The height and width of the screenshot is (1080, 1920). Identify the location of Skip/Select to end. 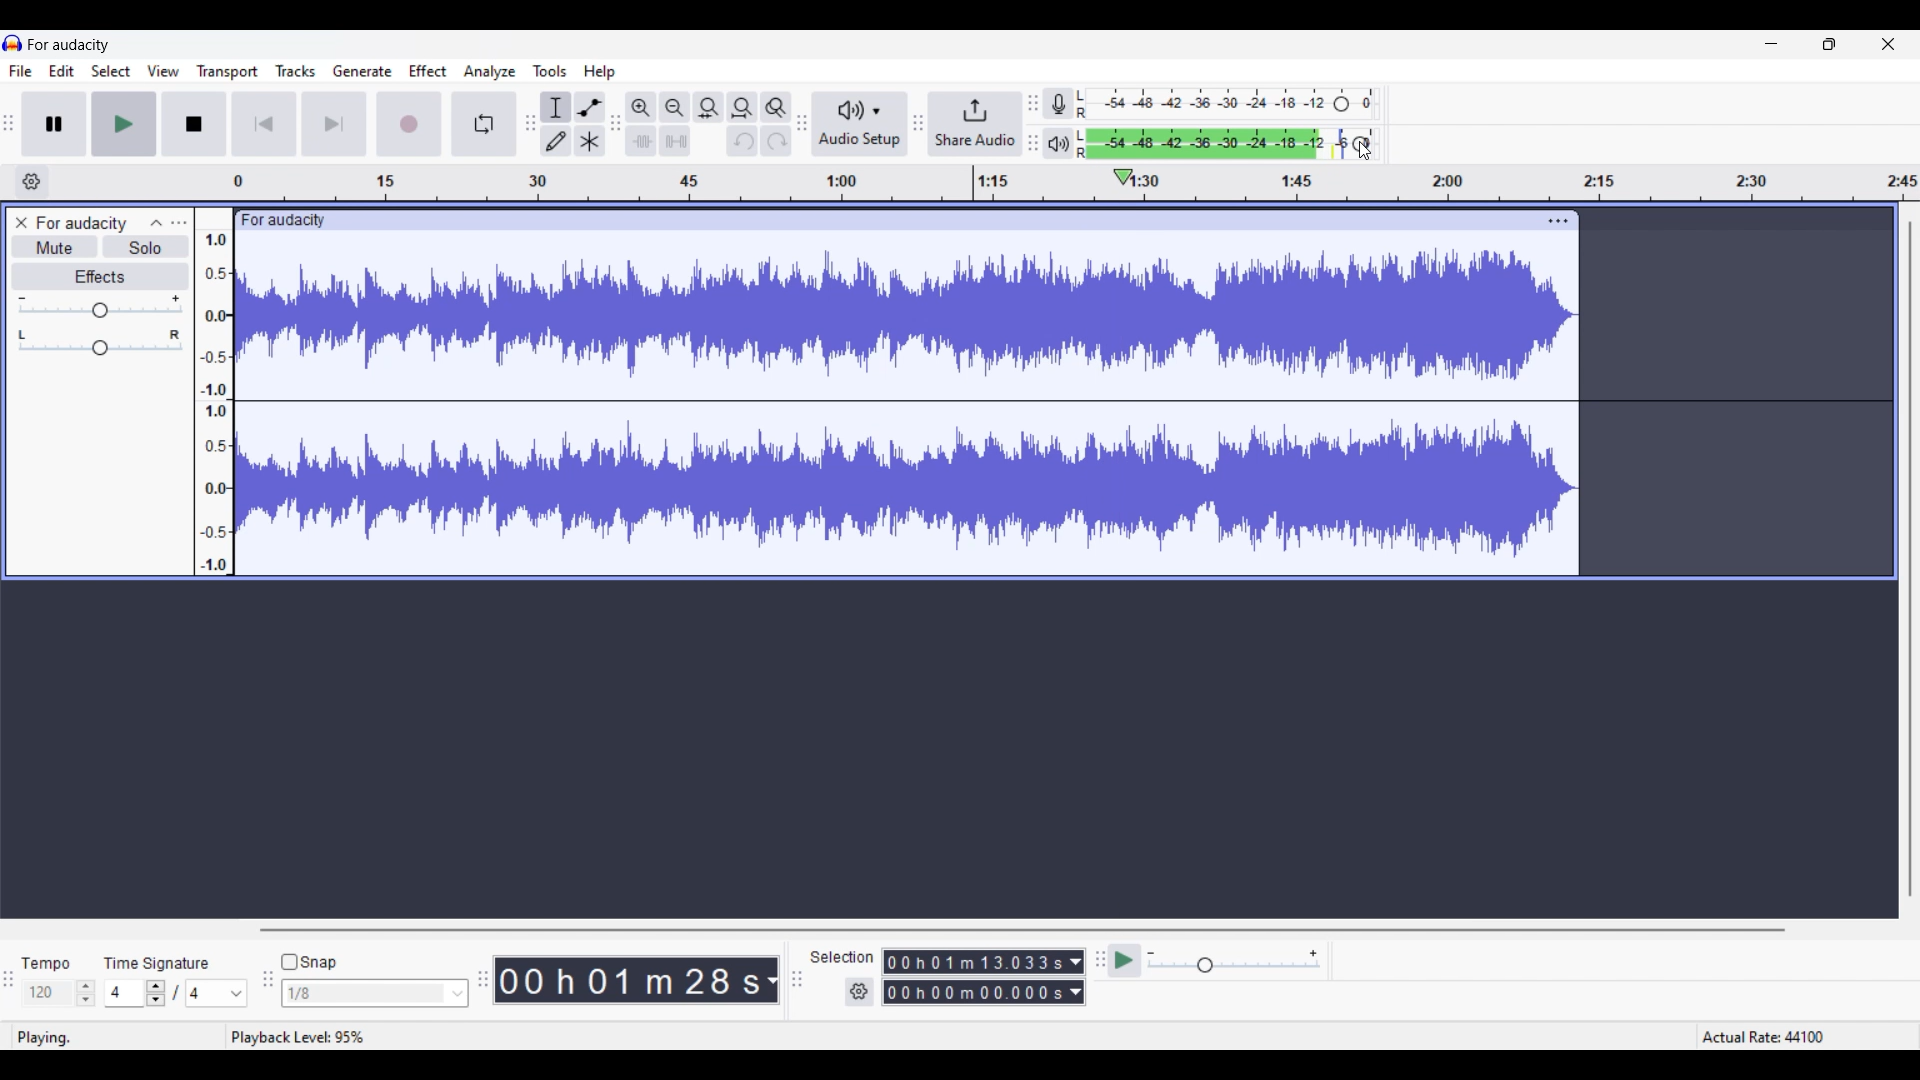
(335, 124).